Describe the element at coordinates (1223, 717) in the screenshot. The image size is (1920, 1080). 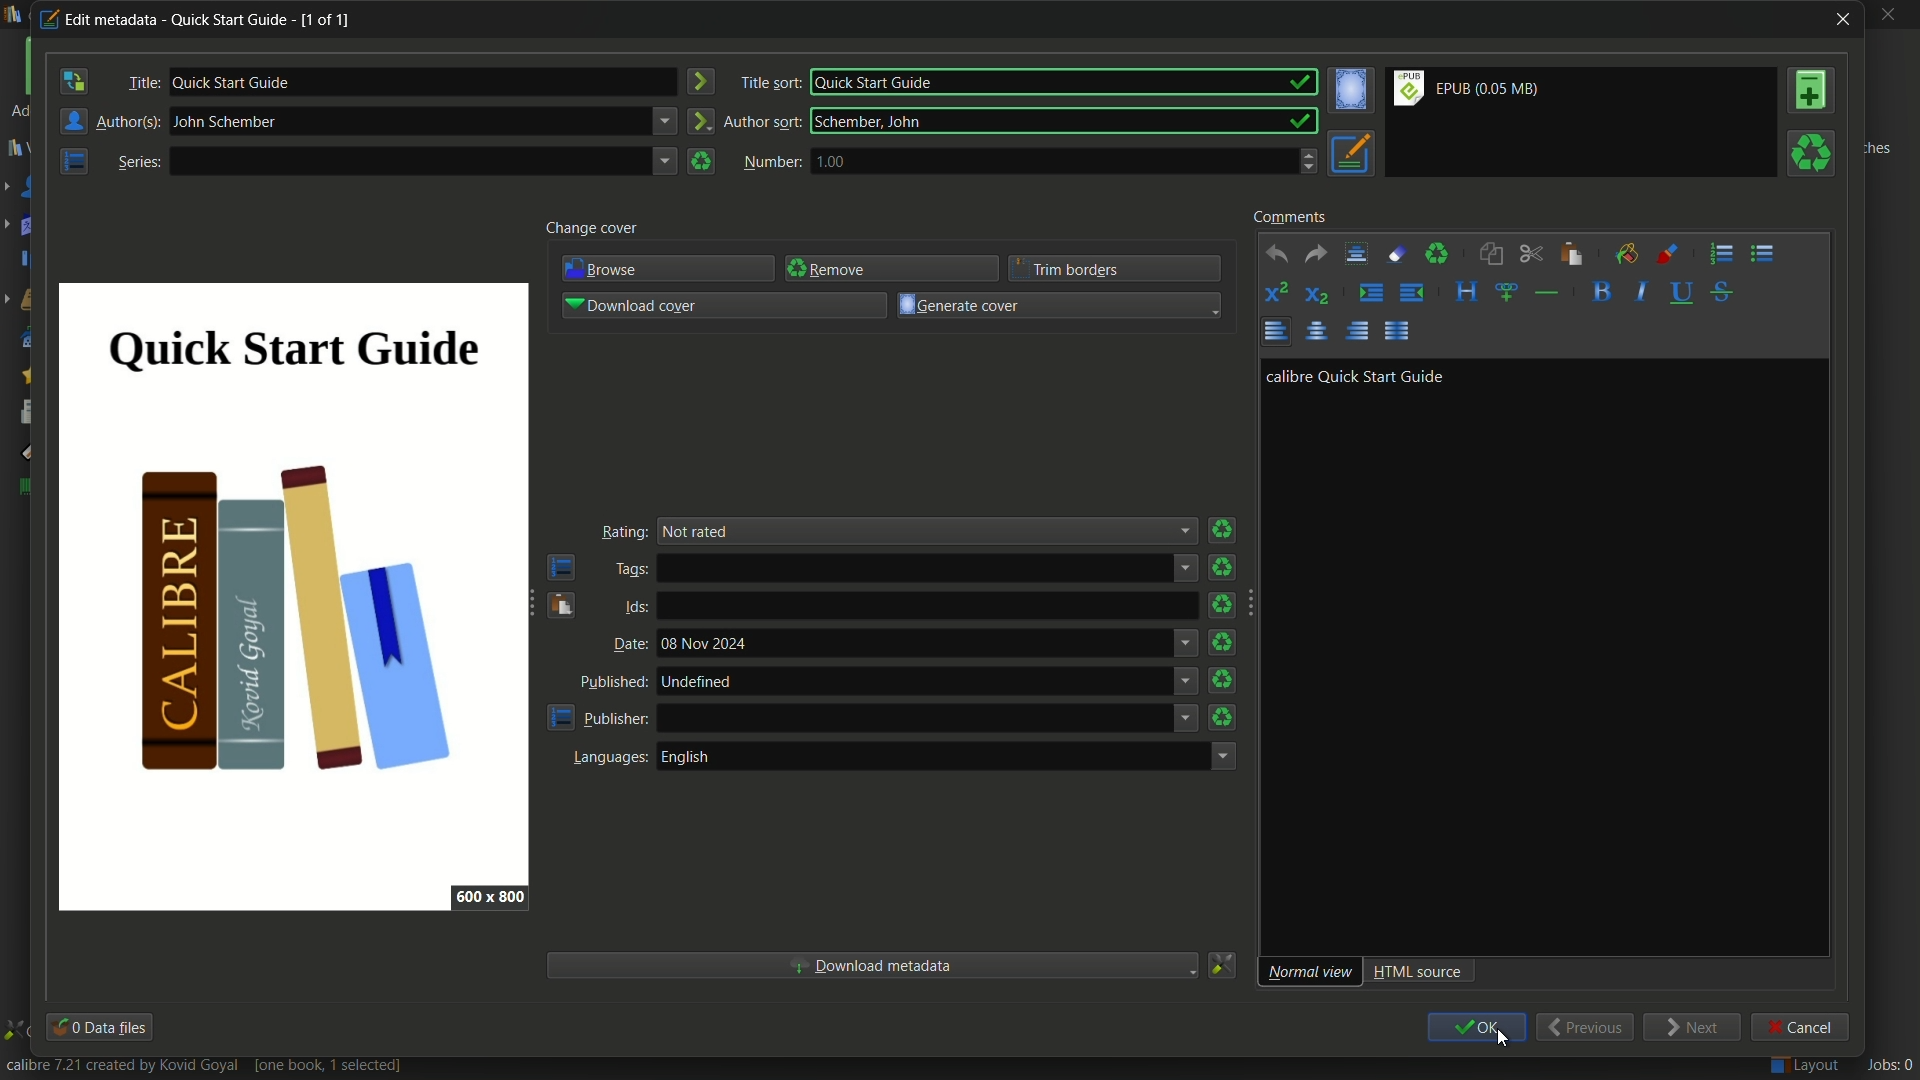
I see `remove` at that location.